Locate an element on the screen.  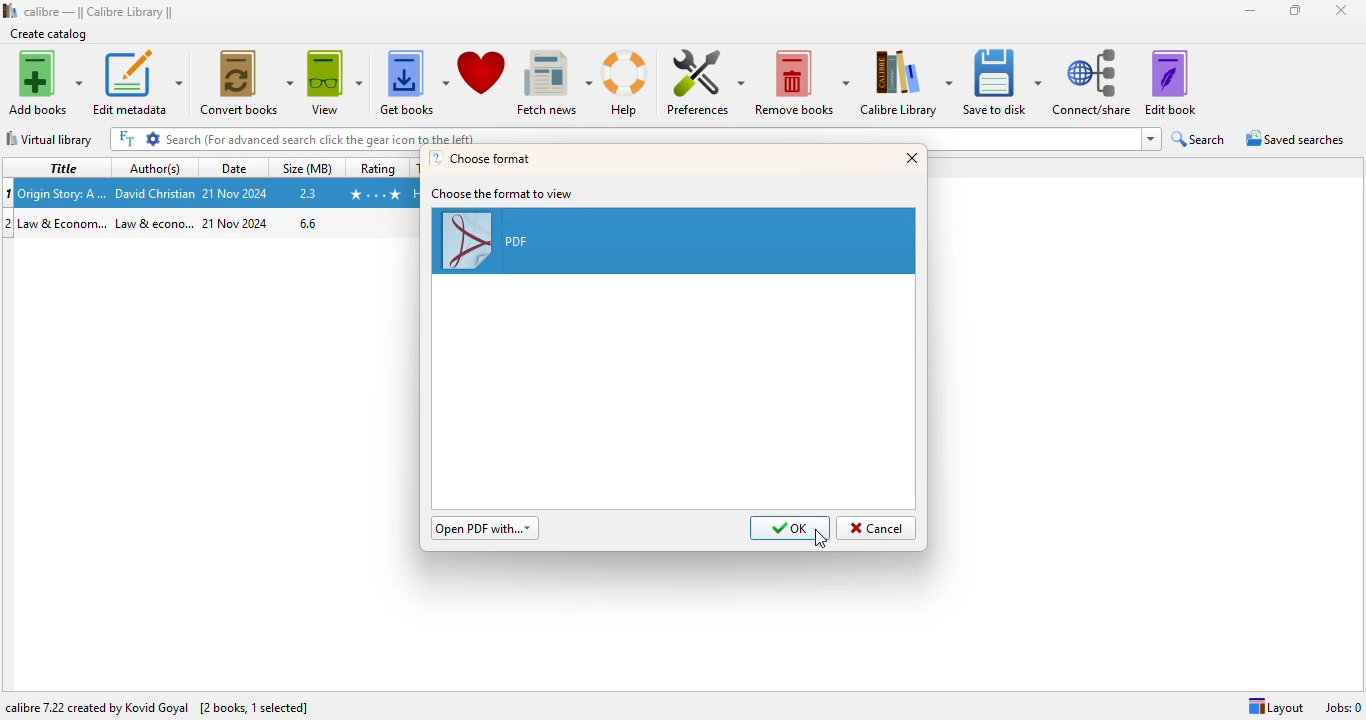
OK is located at coordinates (790, 528).